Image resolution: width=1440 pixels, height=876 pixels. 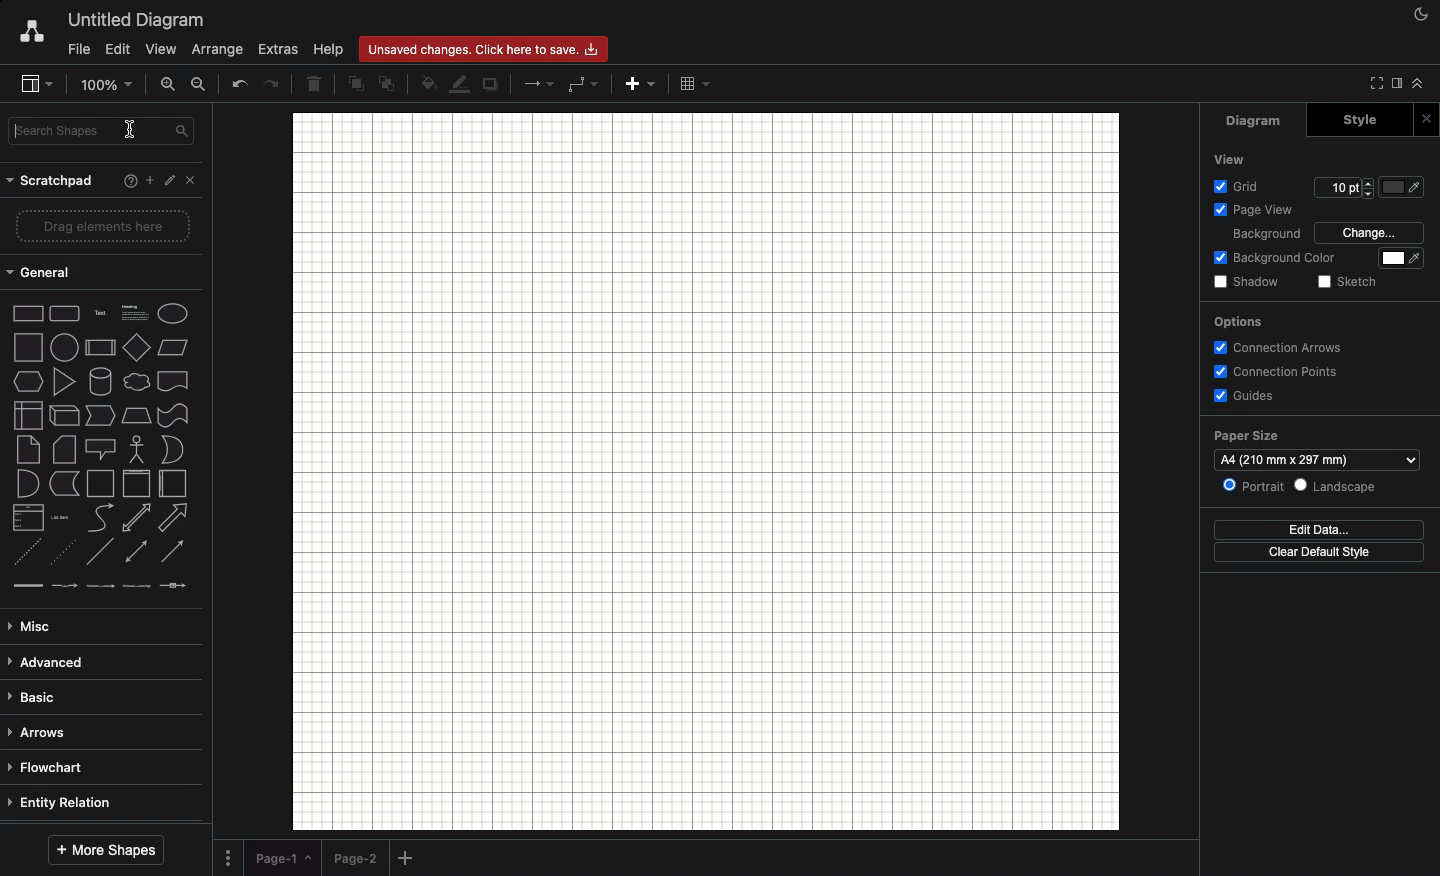 What do you see at coordinates (279, 50) in the screenshot?
I see `Extras` at bounding box center [279, 50].